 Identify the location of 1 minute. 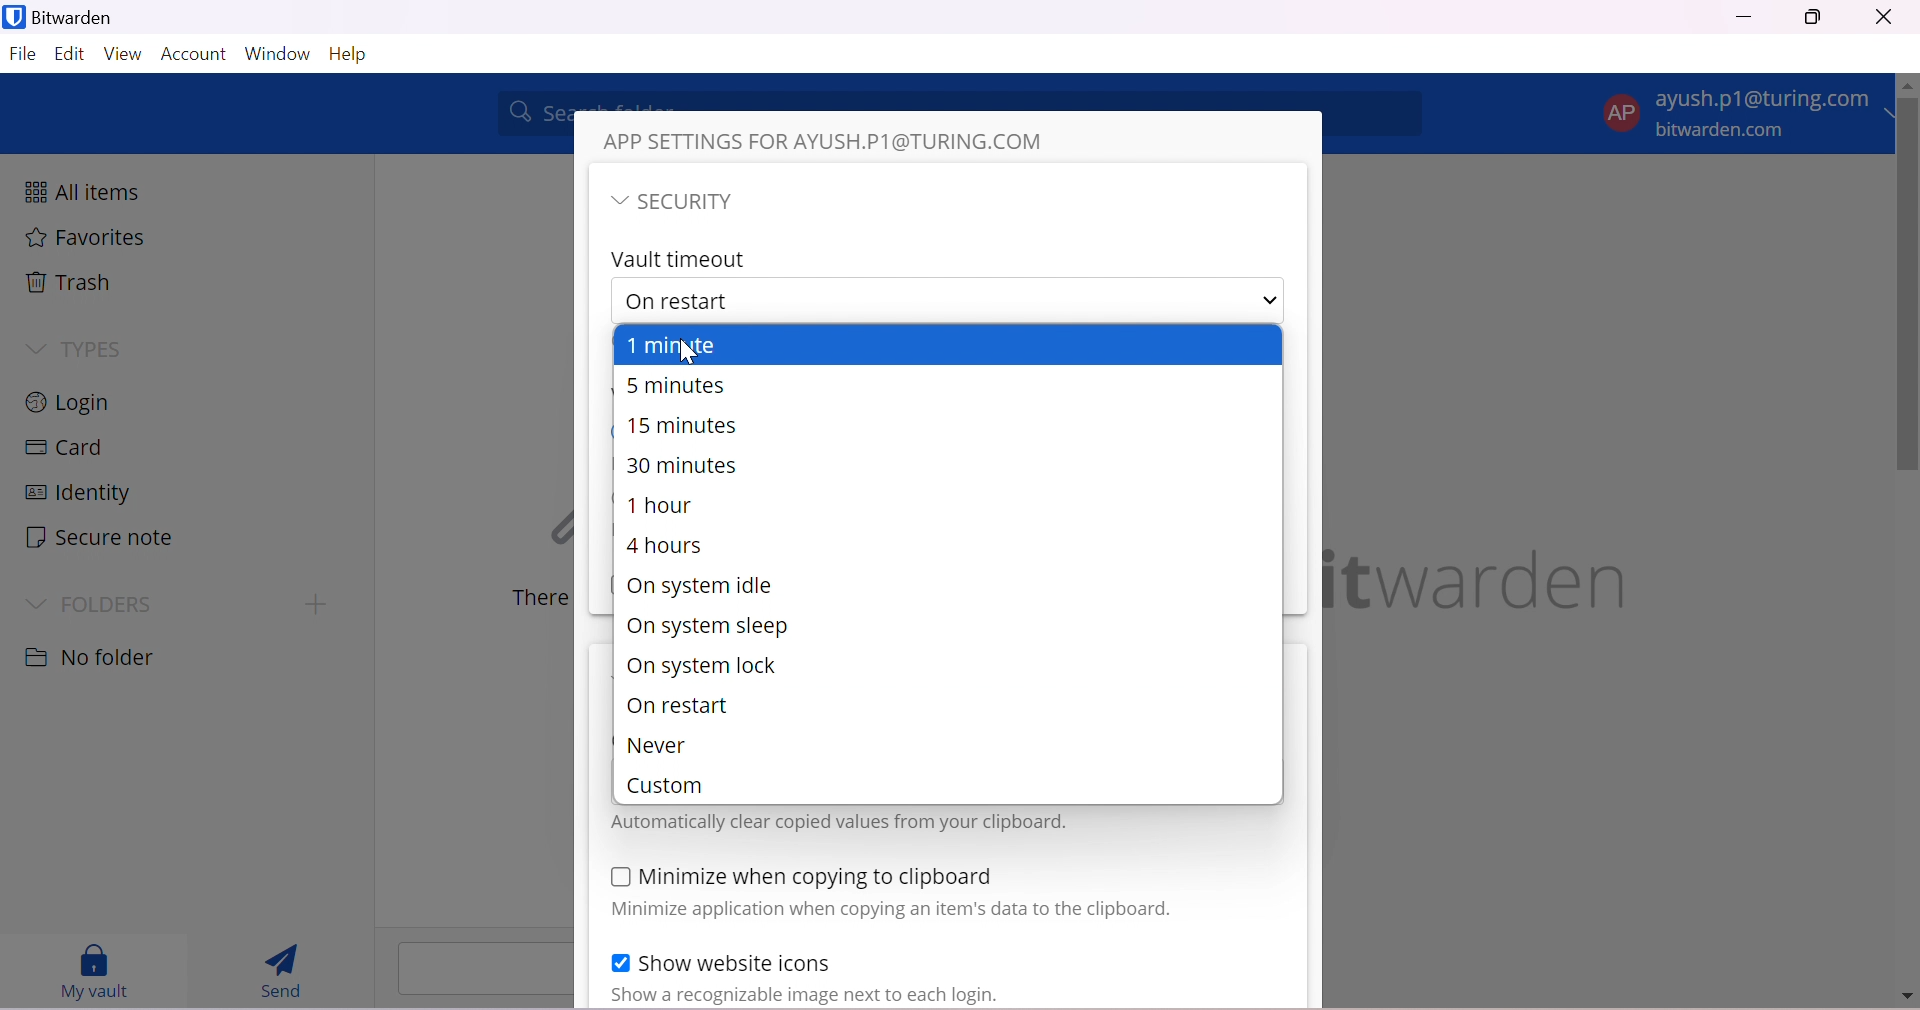
(687, 345).